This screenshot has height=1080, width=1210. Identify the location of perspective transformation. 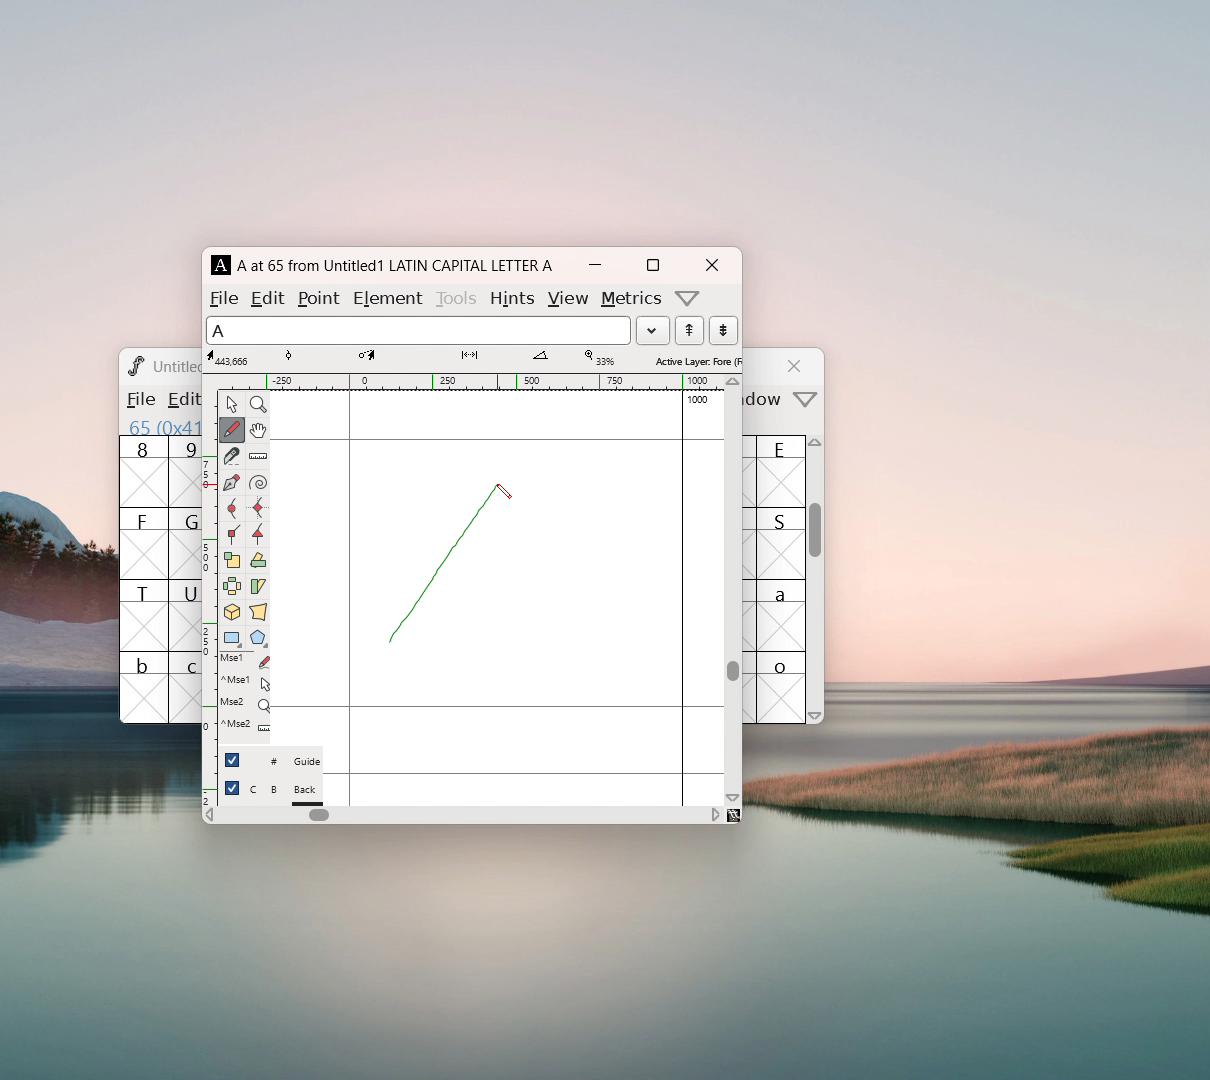
(258, 614).